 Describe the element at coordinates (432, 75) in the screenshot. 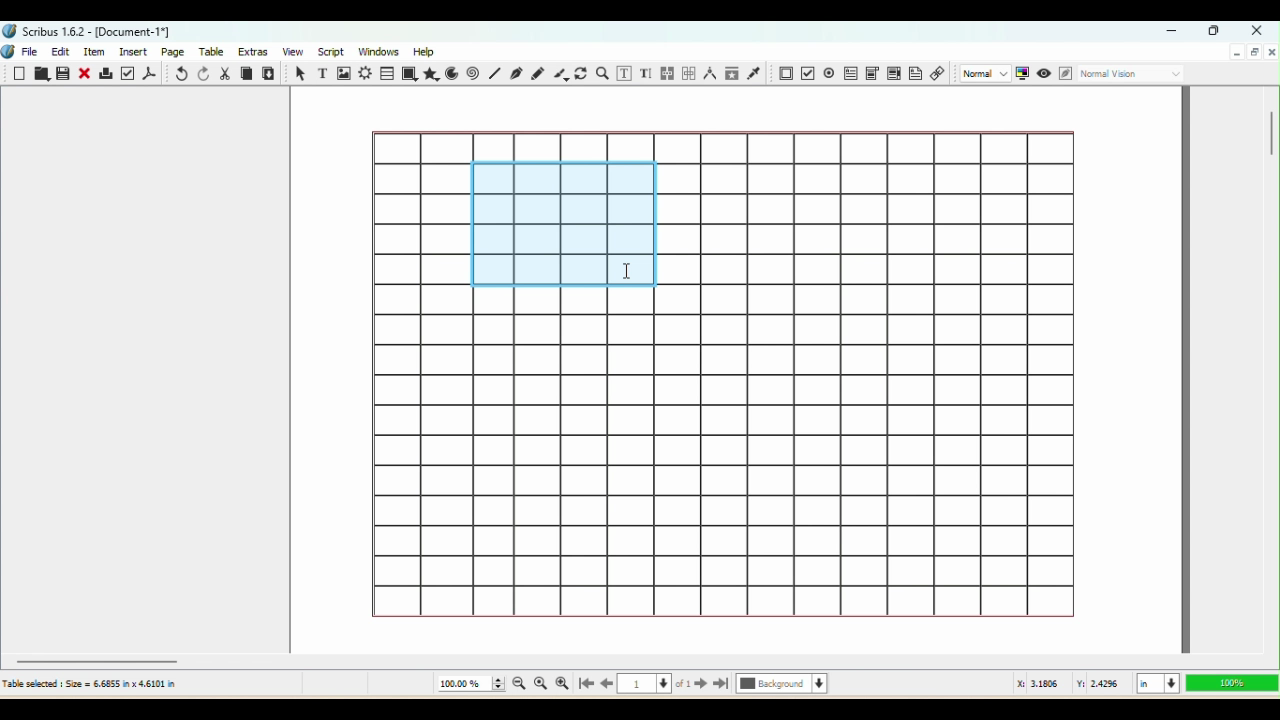

I see `Polygon` at that location.